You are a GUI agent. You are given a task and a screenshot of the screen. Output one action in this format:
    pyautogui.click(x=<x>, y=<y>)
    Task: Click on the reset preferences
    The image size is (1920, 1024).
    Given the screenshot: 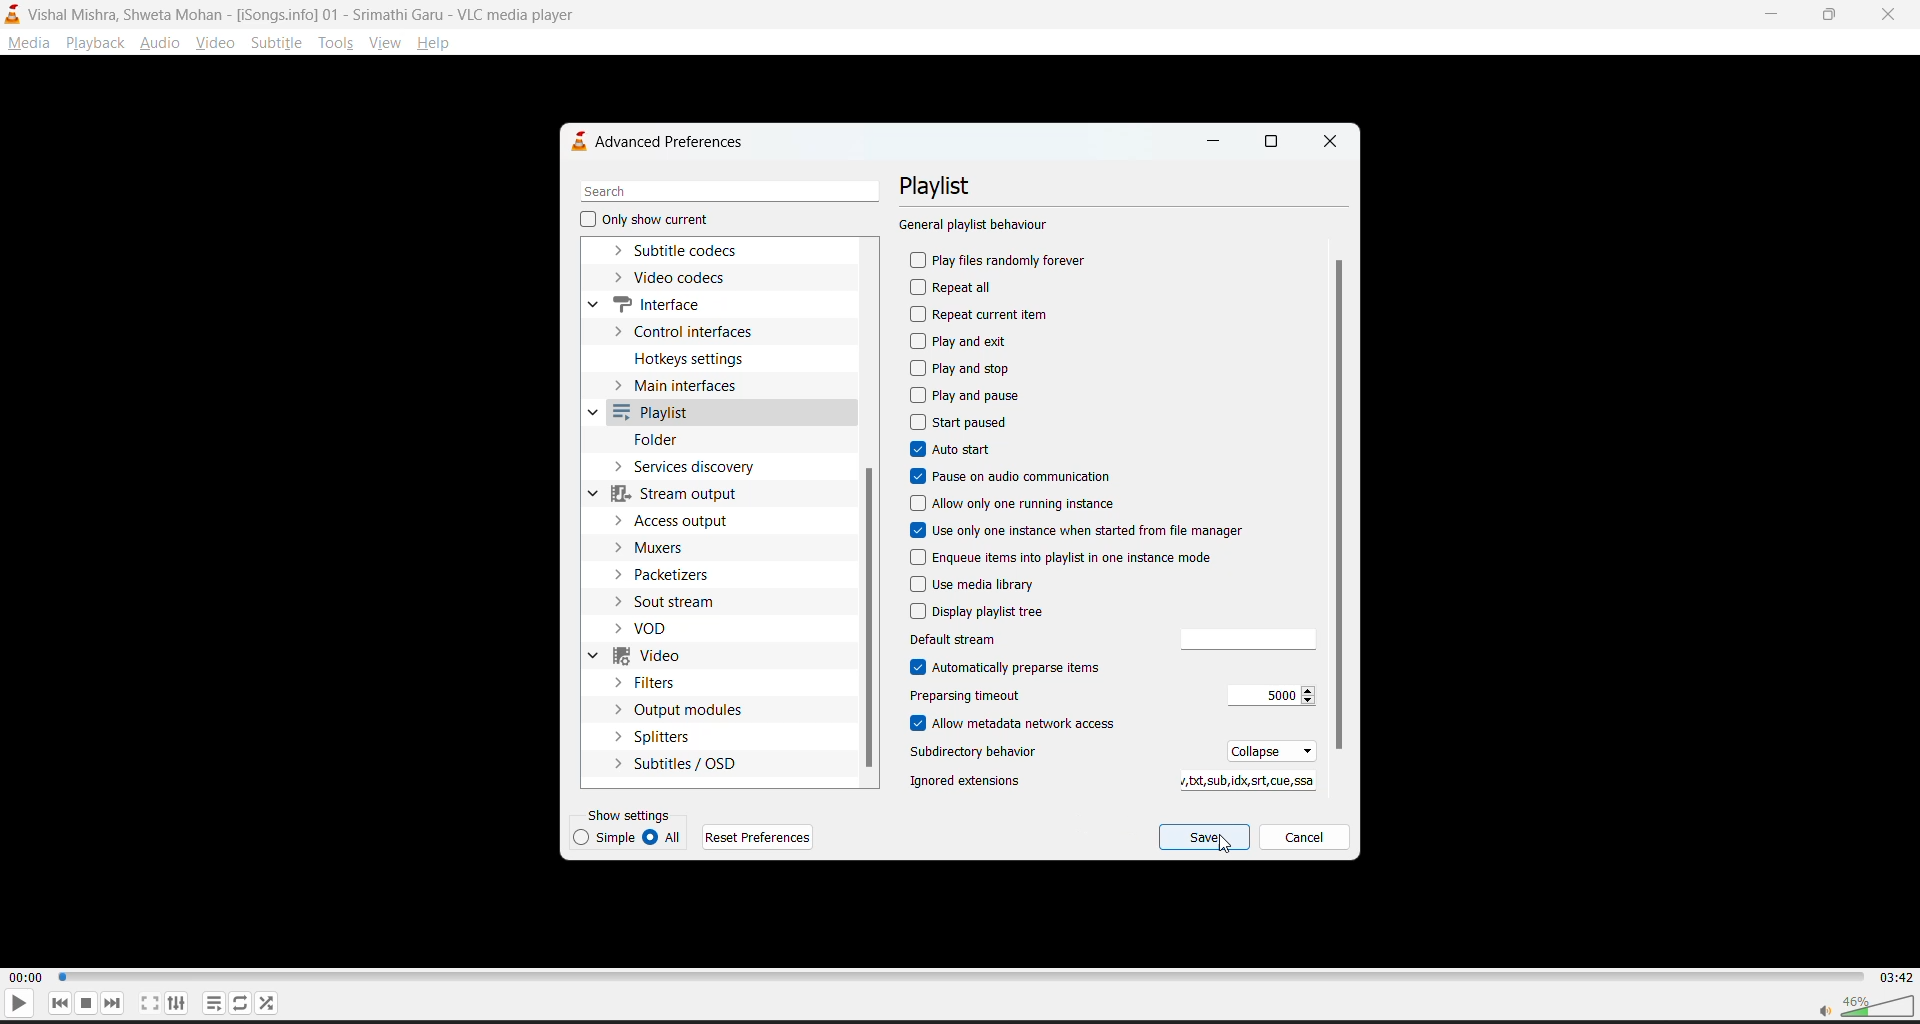 What is the action you would take?
    pyautogui.click(x=756, y=839)
    